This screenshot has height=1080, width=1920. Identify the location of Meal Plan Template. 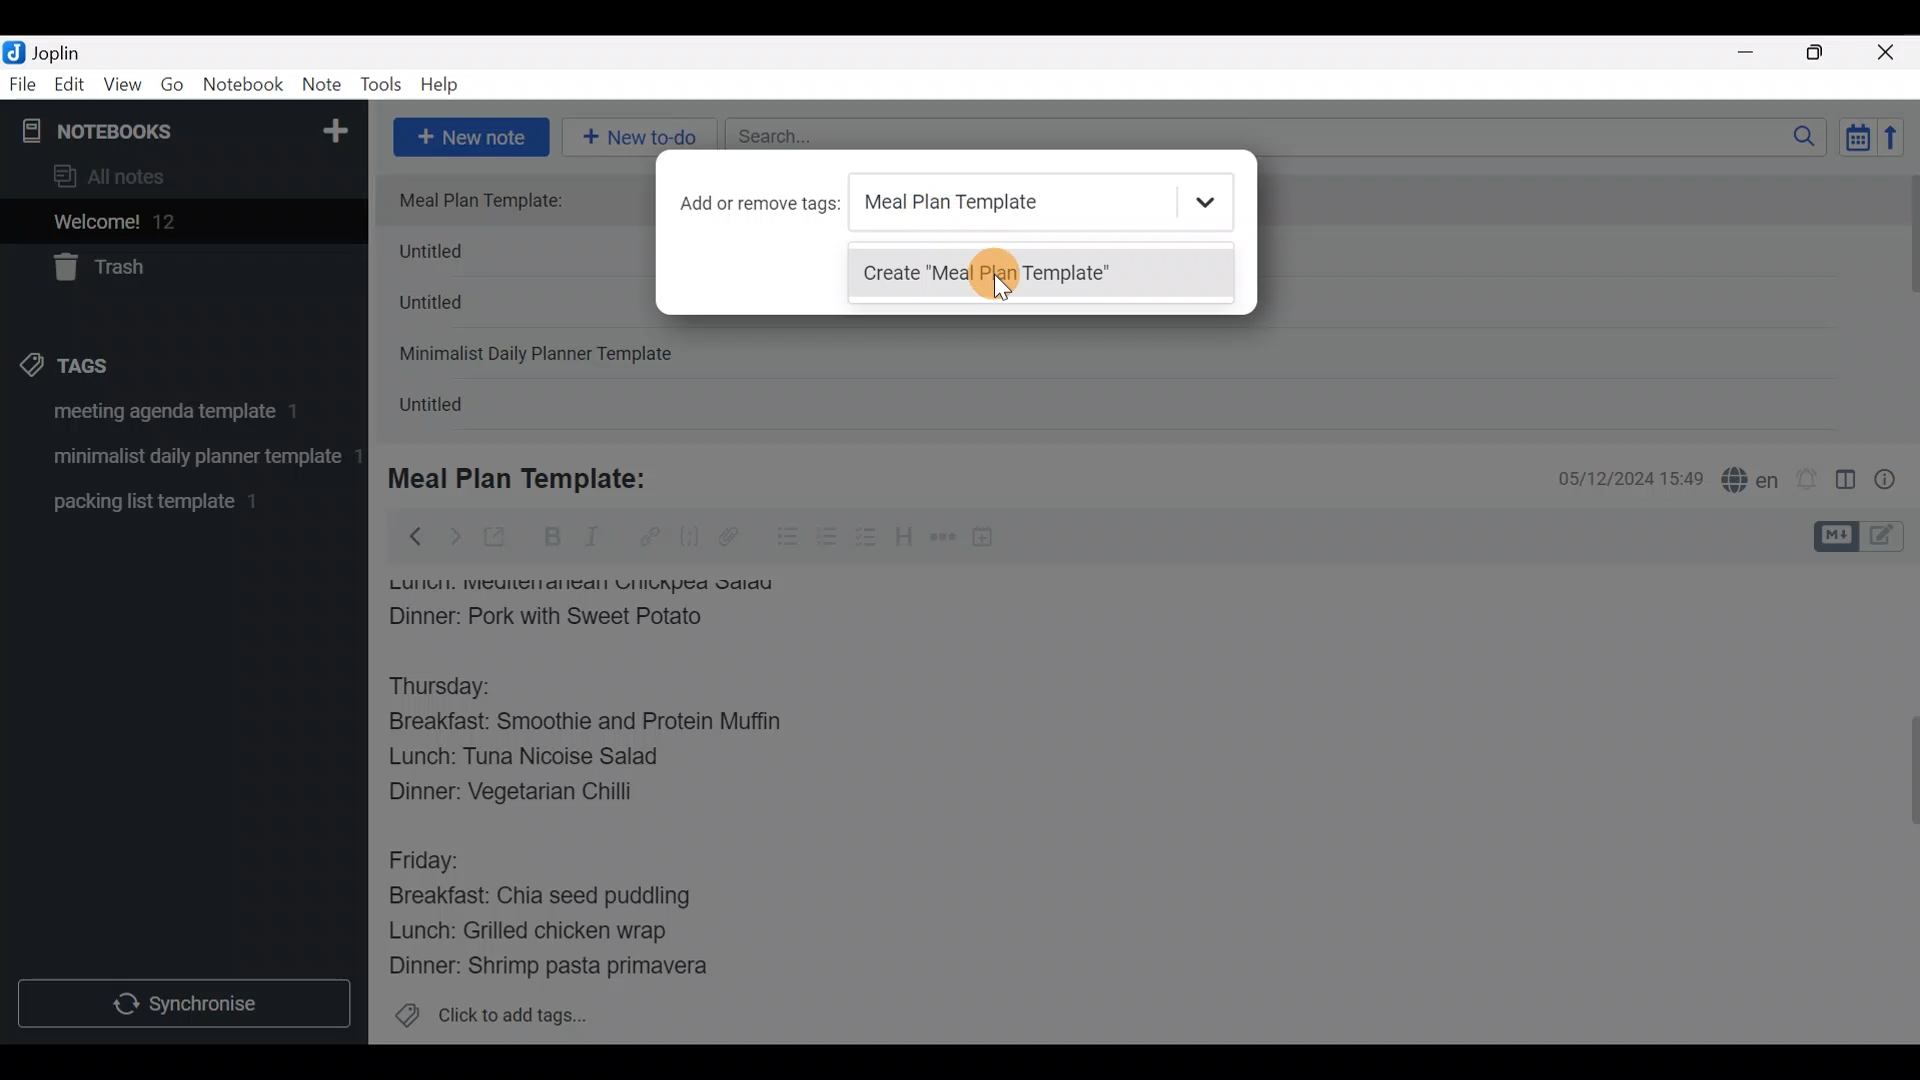
(1037, 201).